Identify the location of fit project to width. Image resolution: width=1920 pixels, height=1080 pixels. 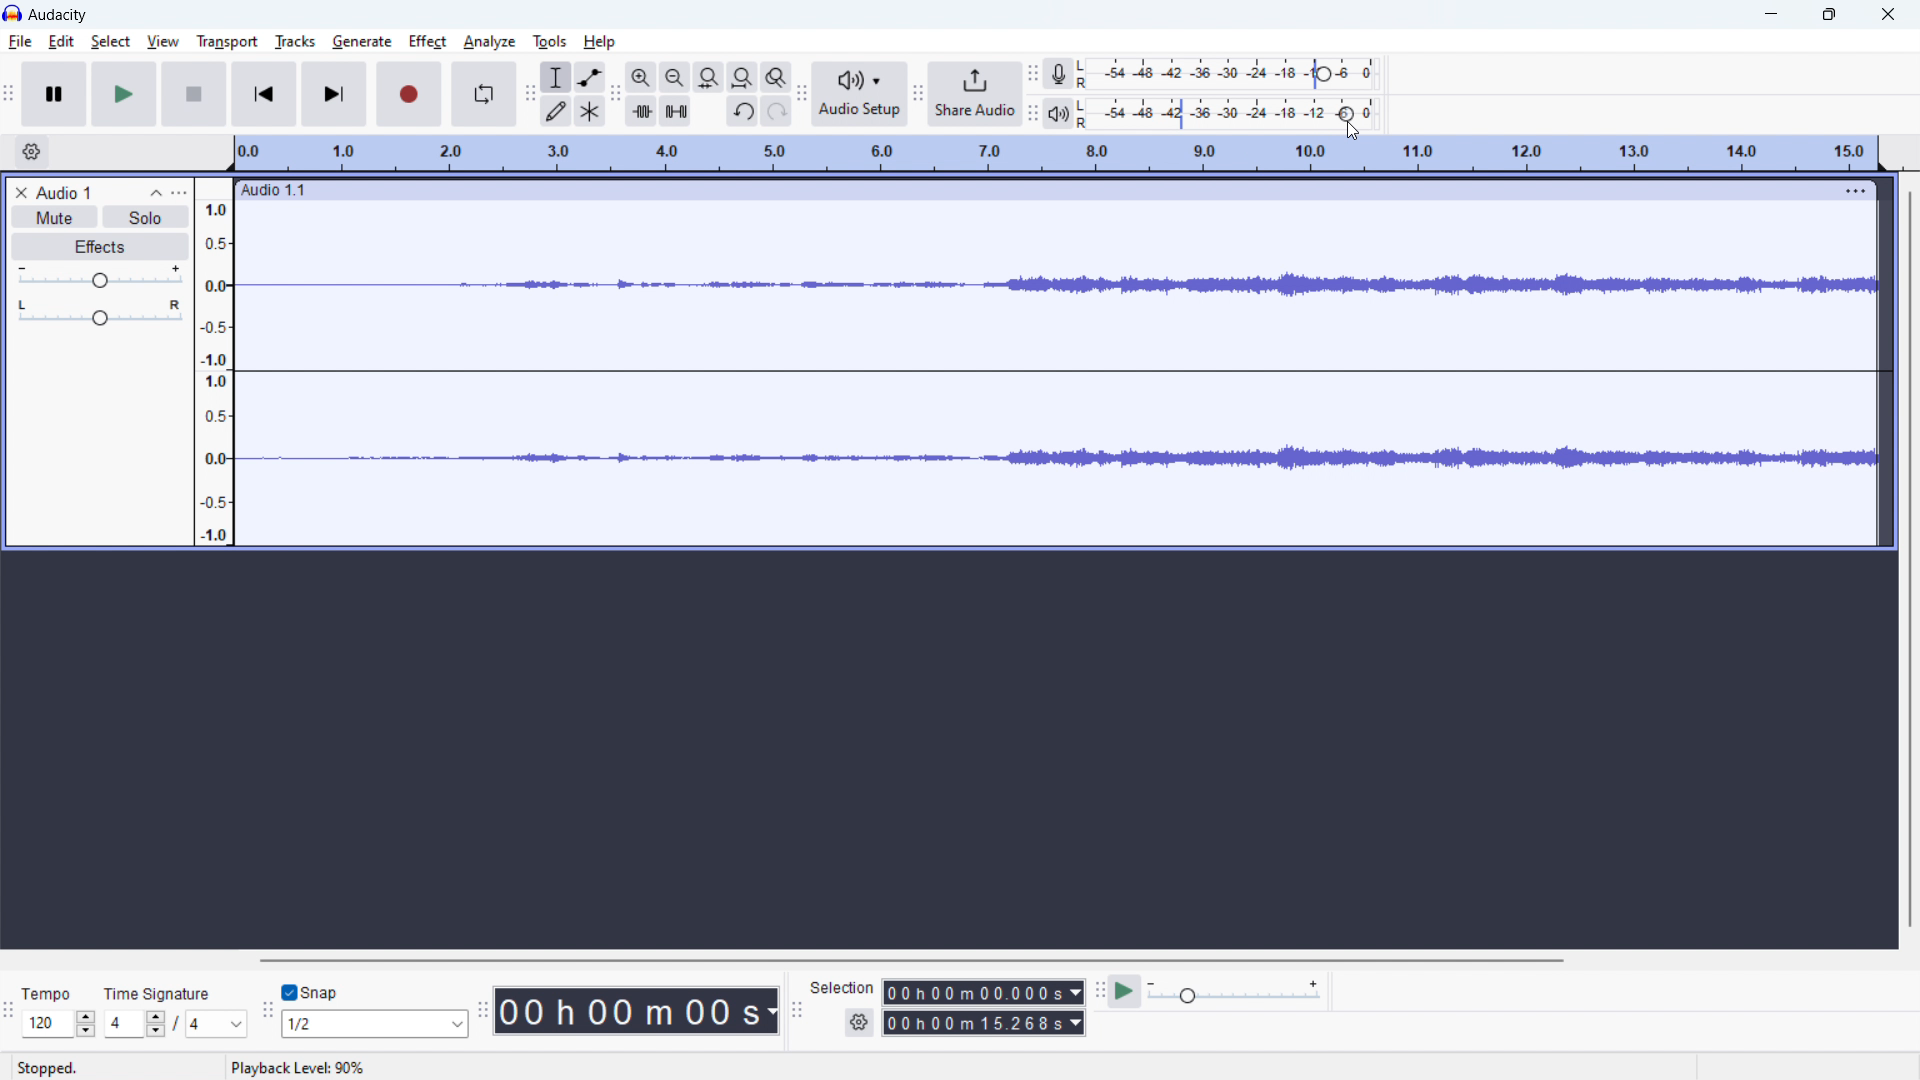
(741, 77).